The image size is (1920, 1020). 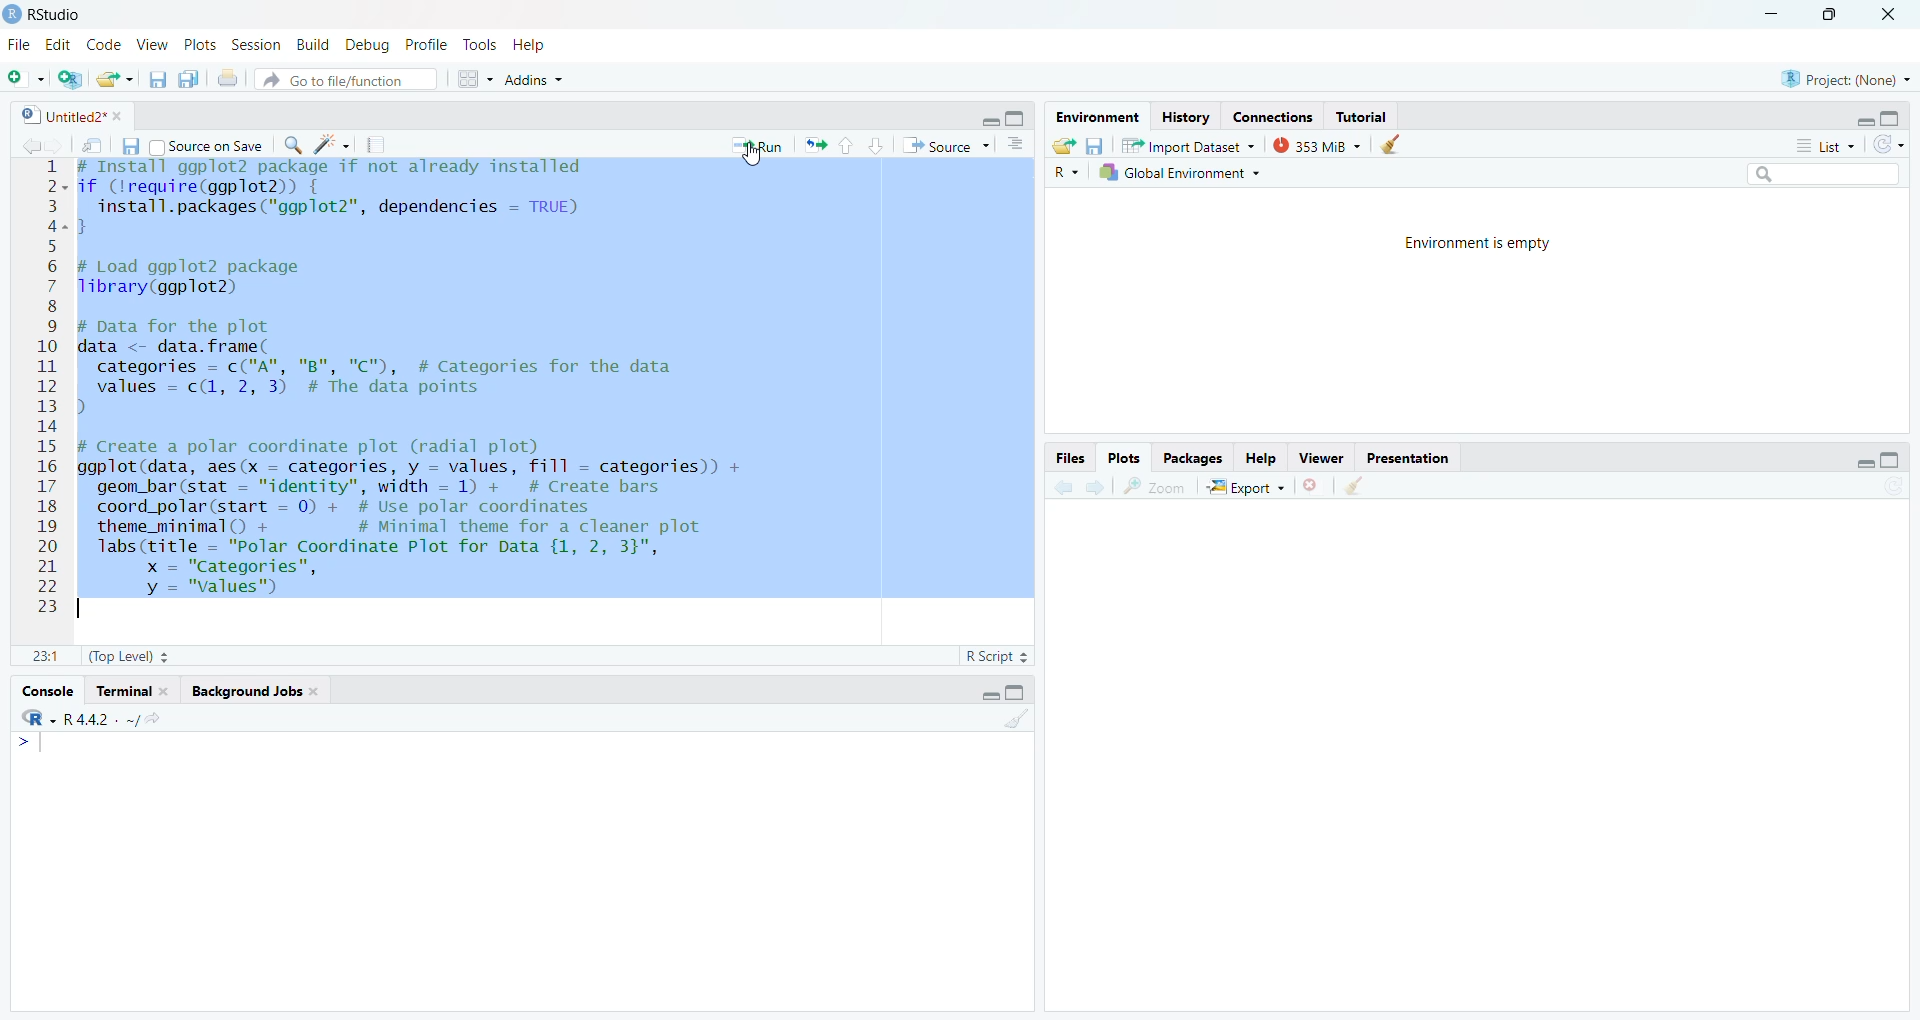 I want to click on open an existing file, so click(x=116, y=79).